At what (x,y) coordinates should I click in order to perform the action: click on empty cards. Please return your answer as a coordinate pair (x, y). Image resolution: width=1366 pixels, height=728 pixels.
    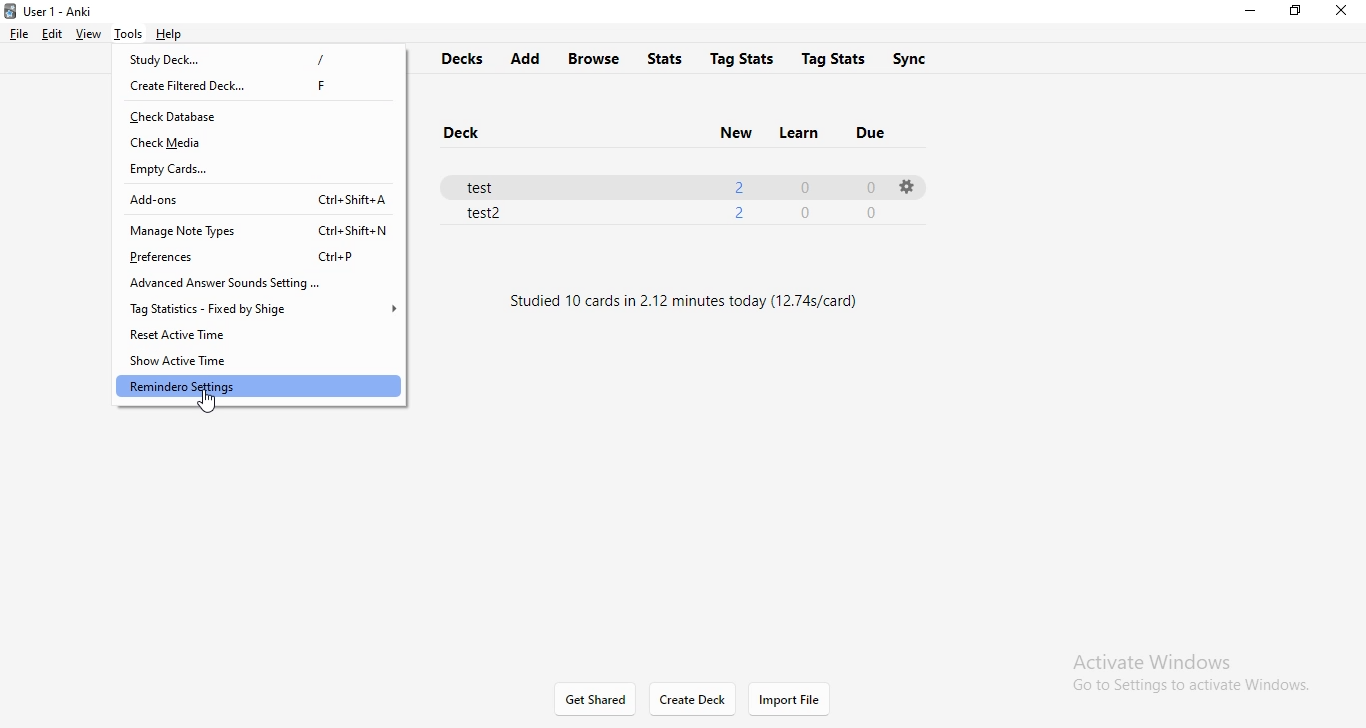
    Looking at the image, I should click on (259, 173).